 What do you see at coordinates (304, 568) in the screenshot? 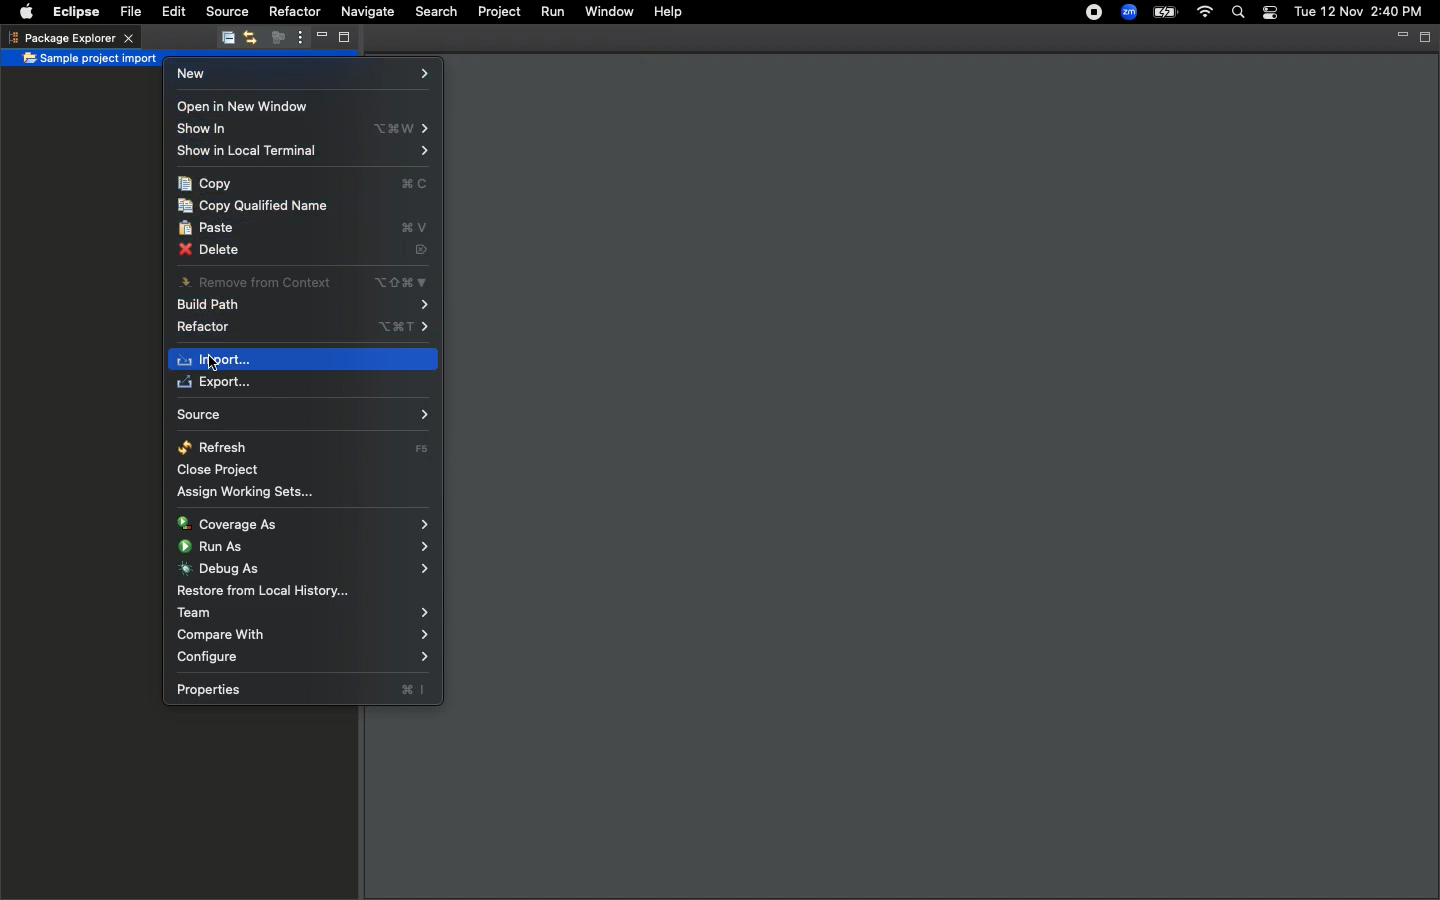
I see `Debug as` at bounding box center [304, 568].